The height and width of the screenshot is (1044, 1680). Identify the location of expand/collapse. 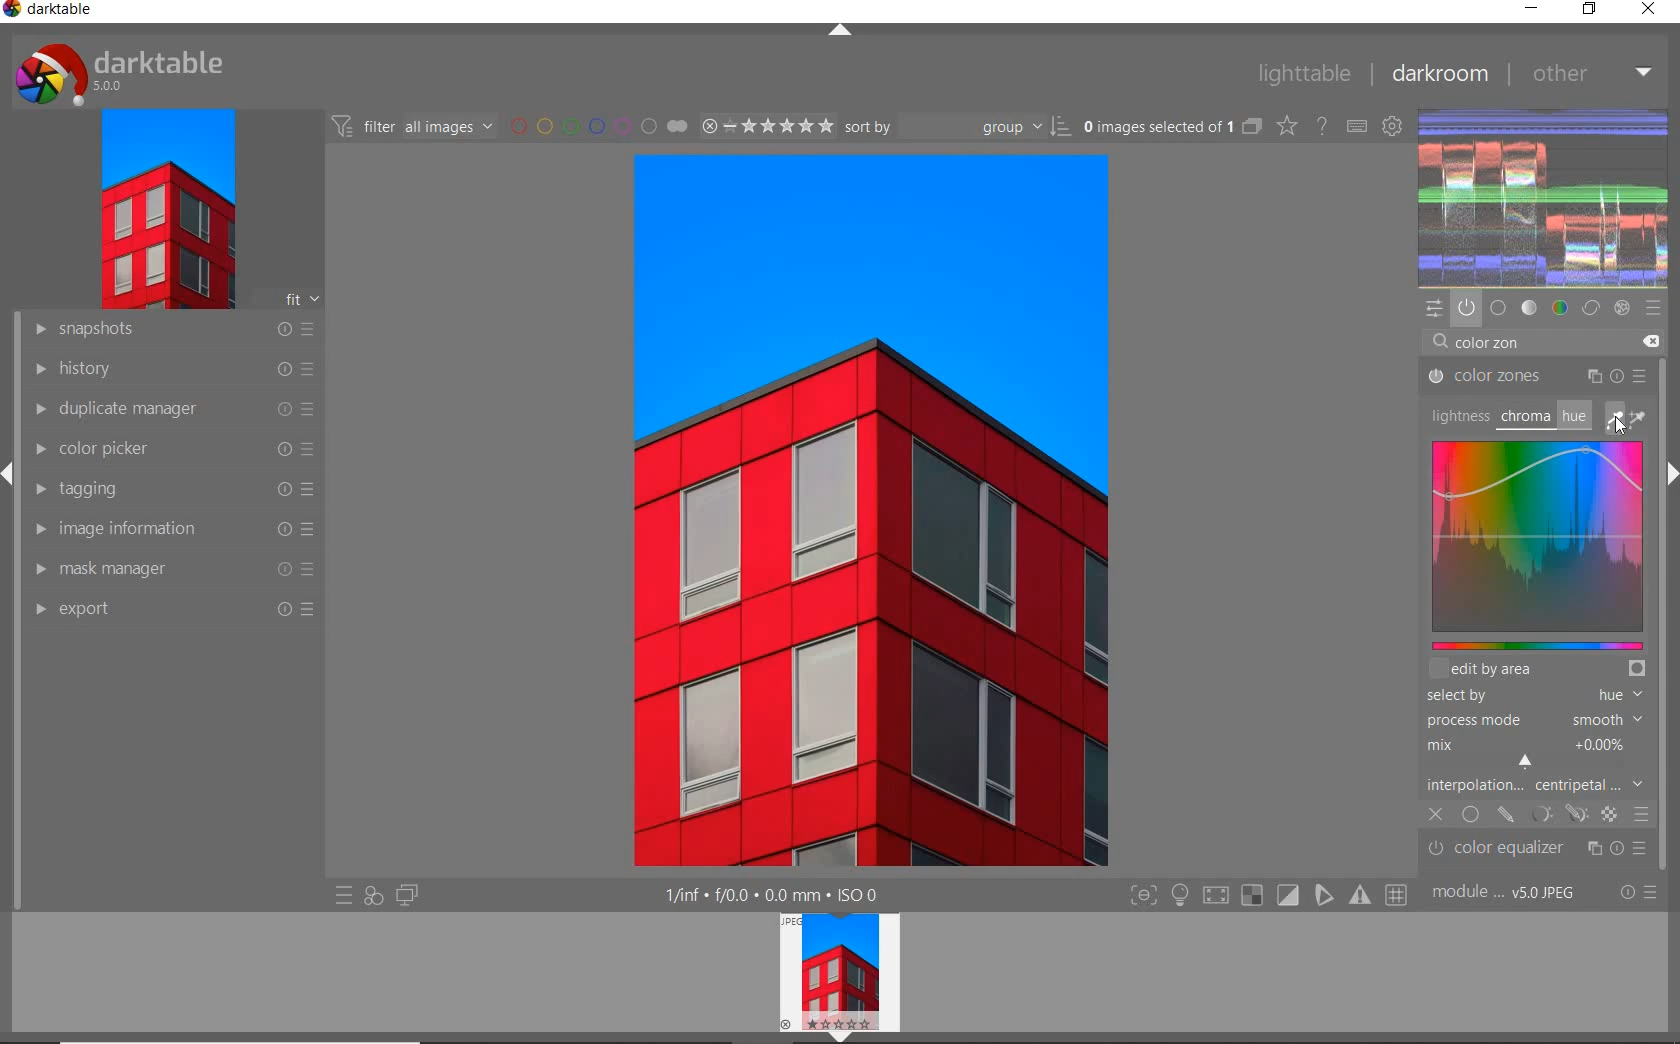
(10, 468).